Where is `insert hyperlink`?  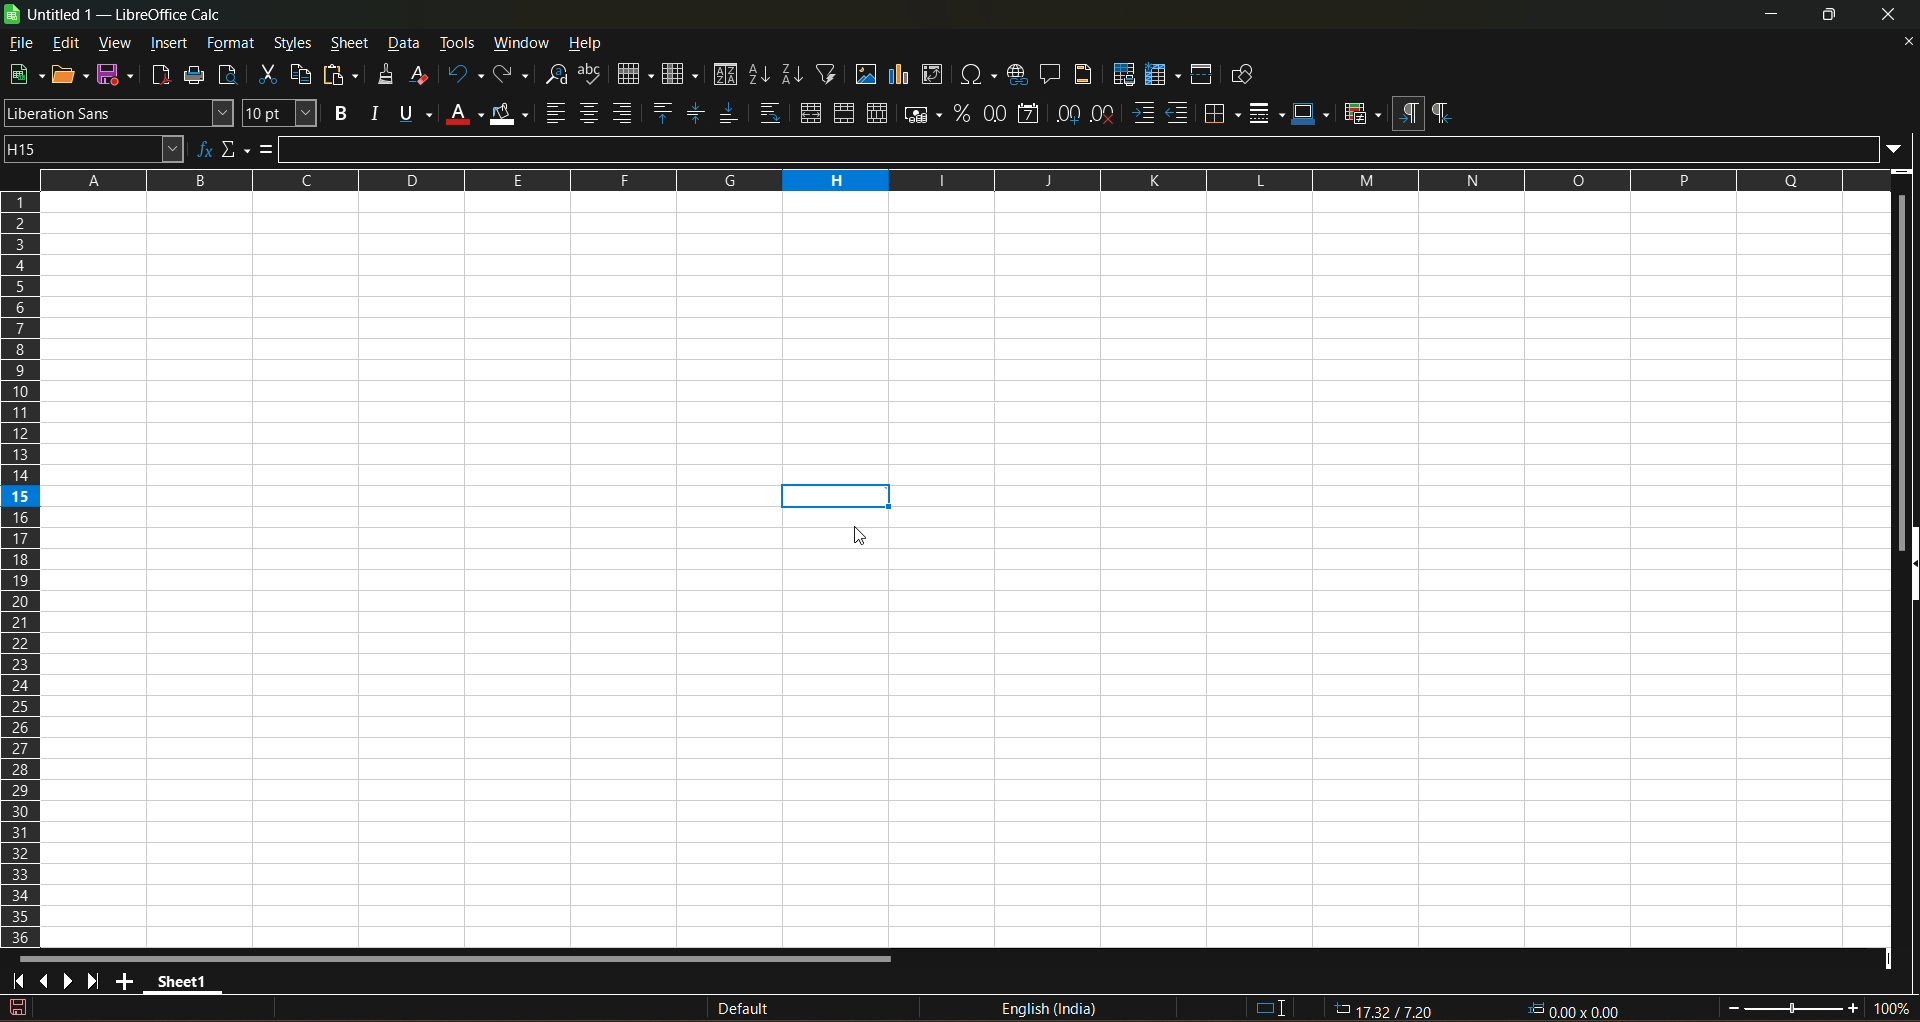
insert hyperlink is located at coordinates (1016, 74).